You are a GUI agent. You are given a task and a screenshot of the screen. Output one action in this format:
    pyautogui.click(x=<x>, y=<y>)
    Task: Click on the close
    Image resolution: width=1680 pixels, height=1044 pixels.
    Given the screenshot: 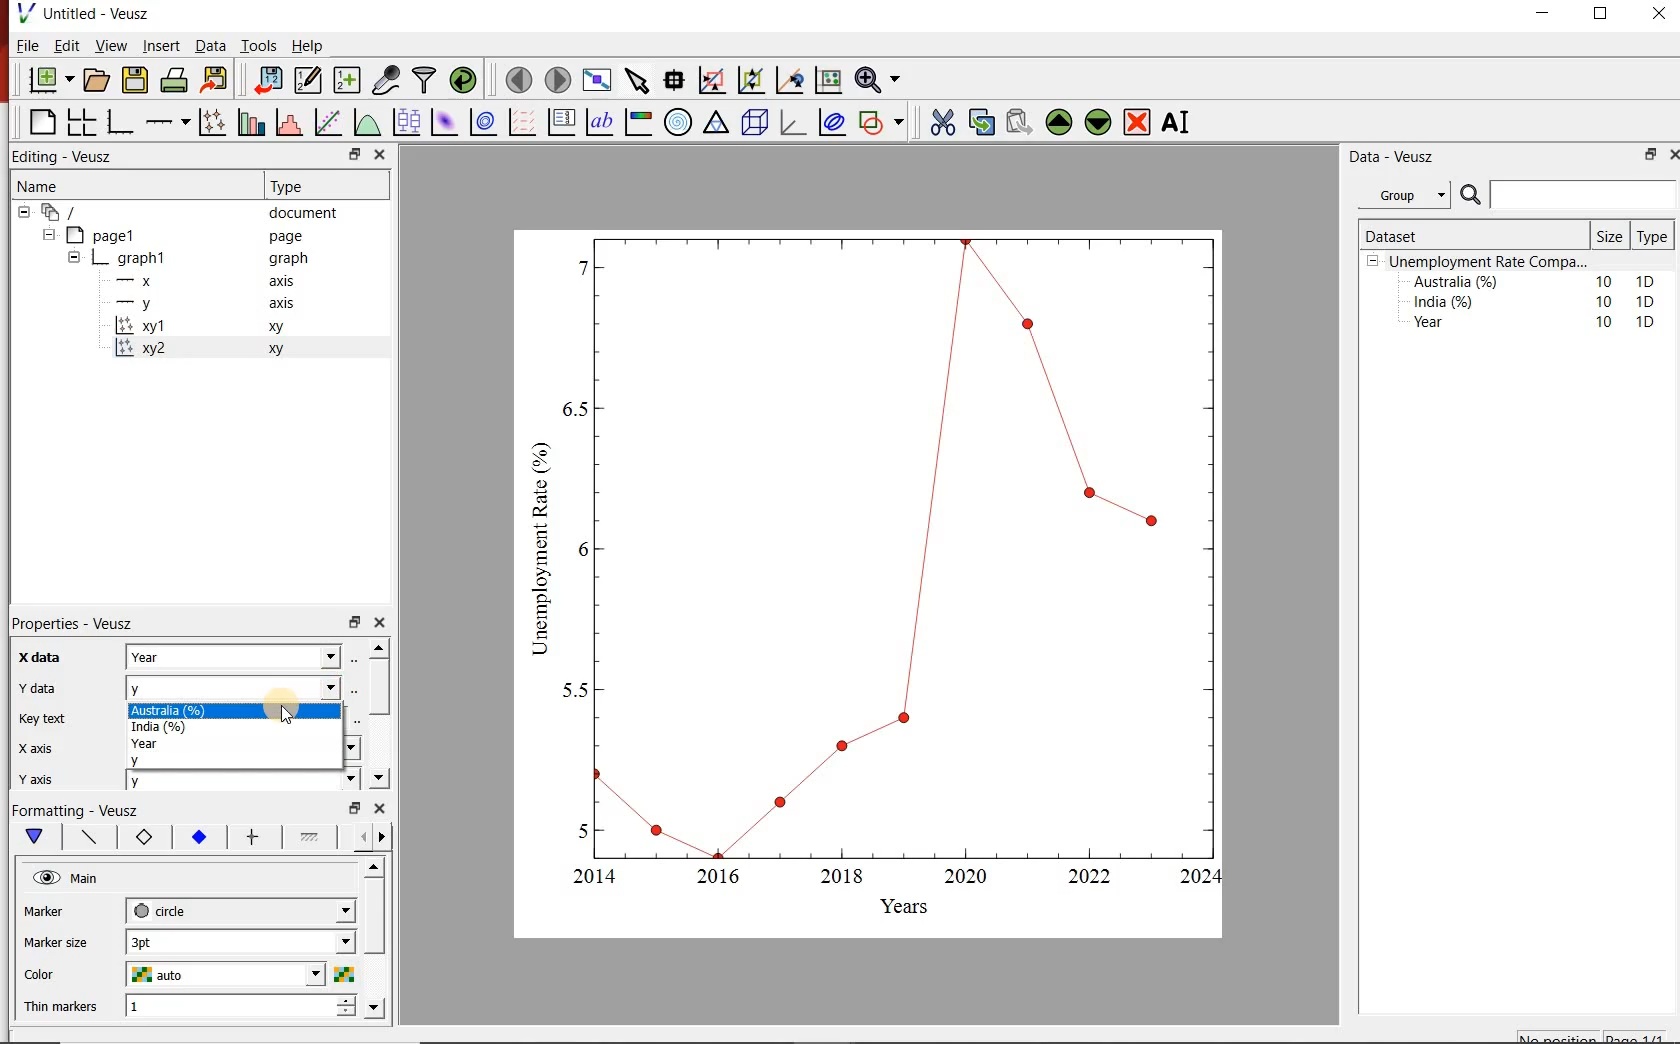 What is the action you would take?
    pyautogui.click(x=1657, y=18)
    